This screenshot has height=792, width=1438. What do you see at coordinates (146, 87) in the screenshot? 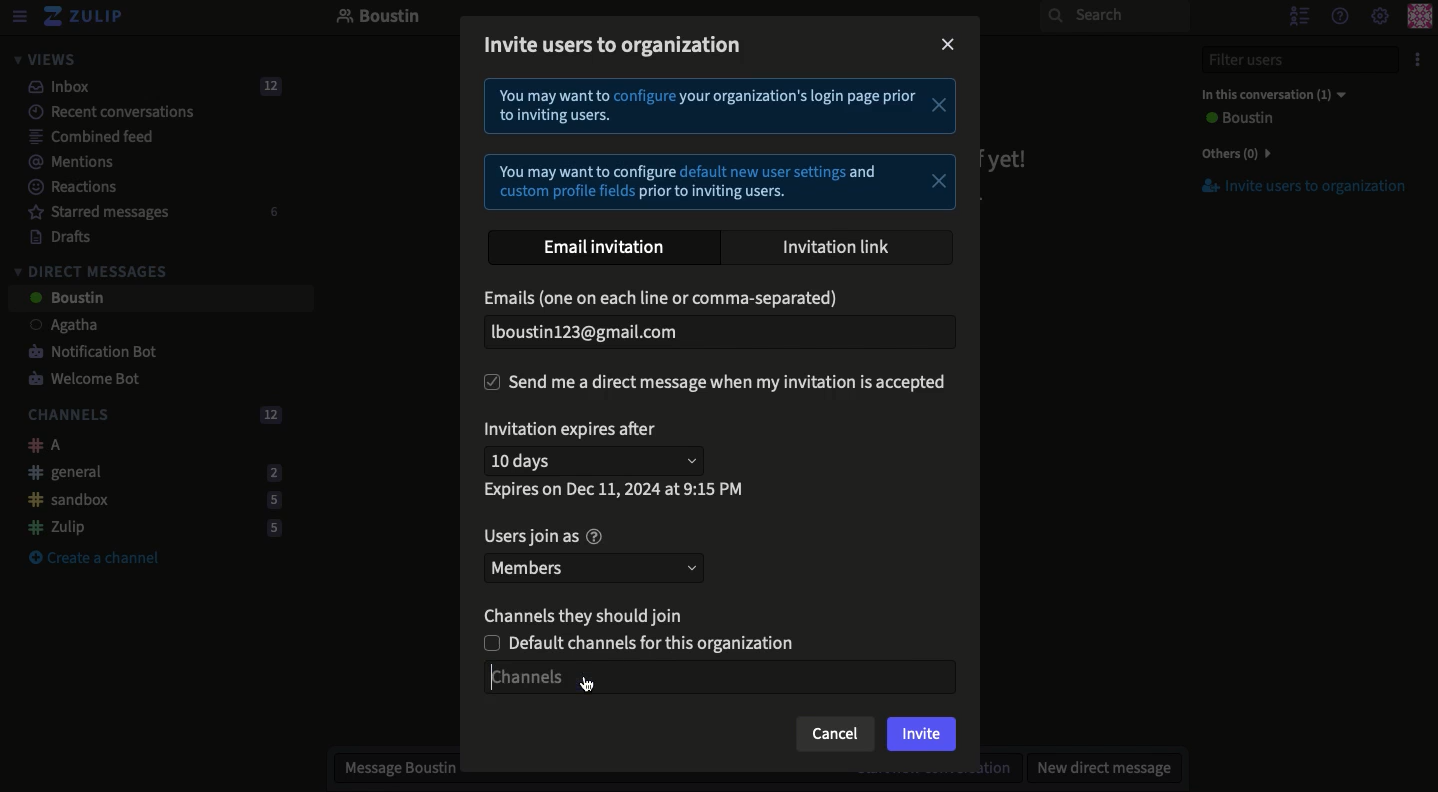
I see `Inbox` at bounding box center [146, 87].